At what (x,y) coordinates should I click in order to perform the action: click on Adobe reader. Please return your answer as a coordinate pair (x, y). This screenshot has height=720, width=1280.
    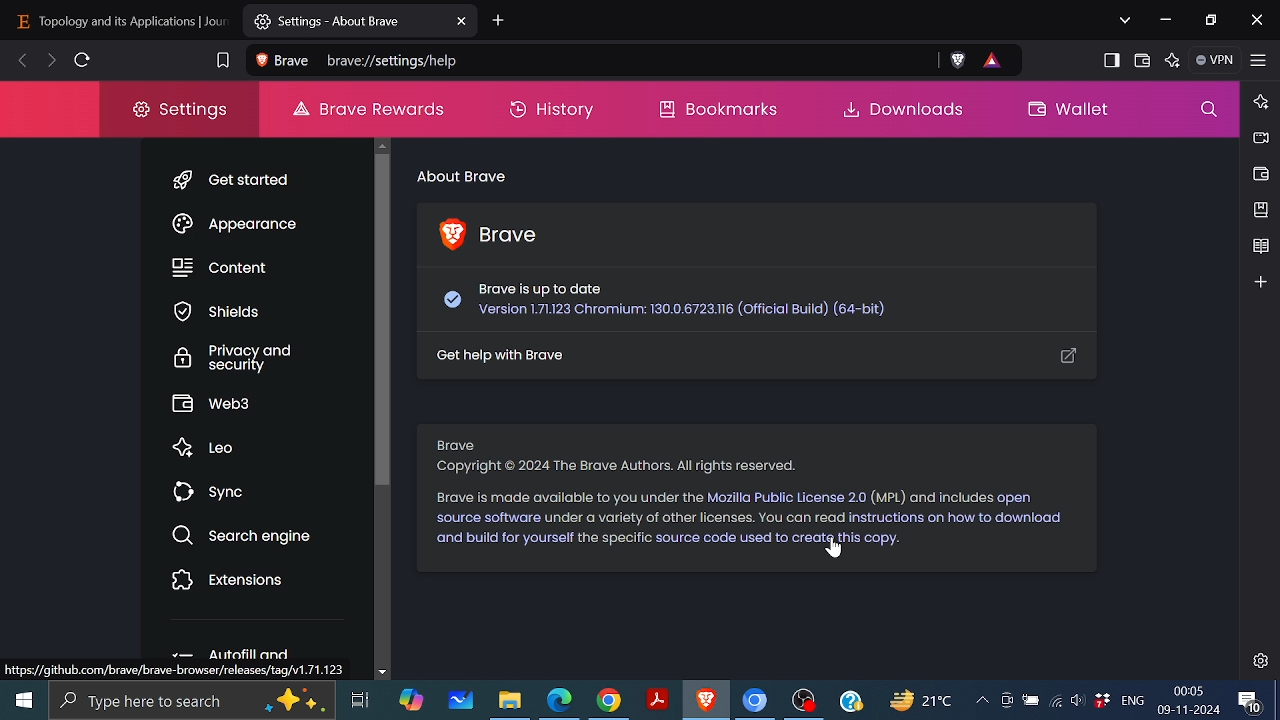
    Looking at the image, I should click on (656, 700).